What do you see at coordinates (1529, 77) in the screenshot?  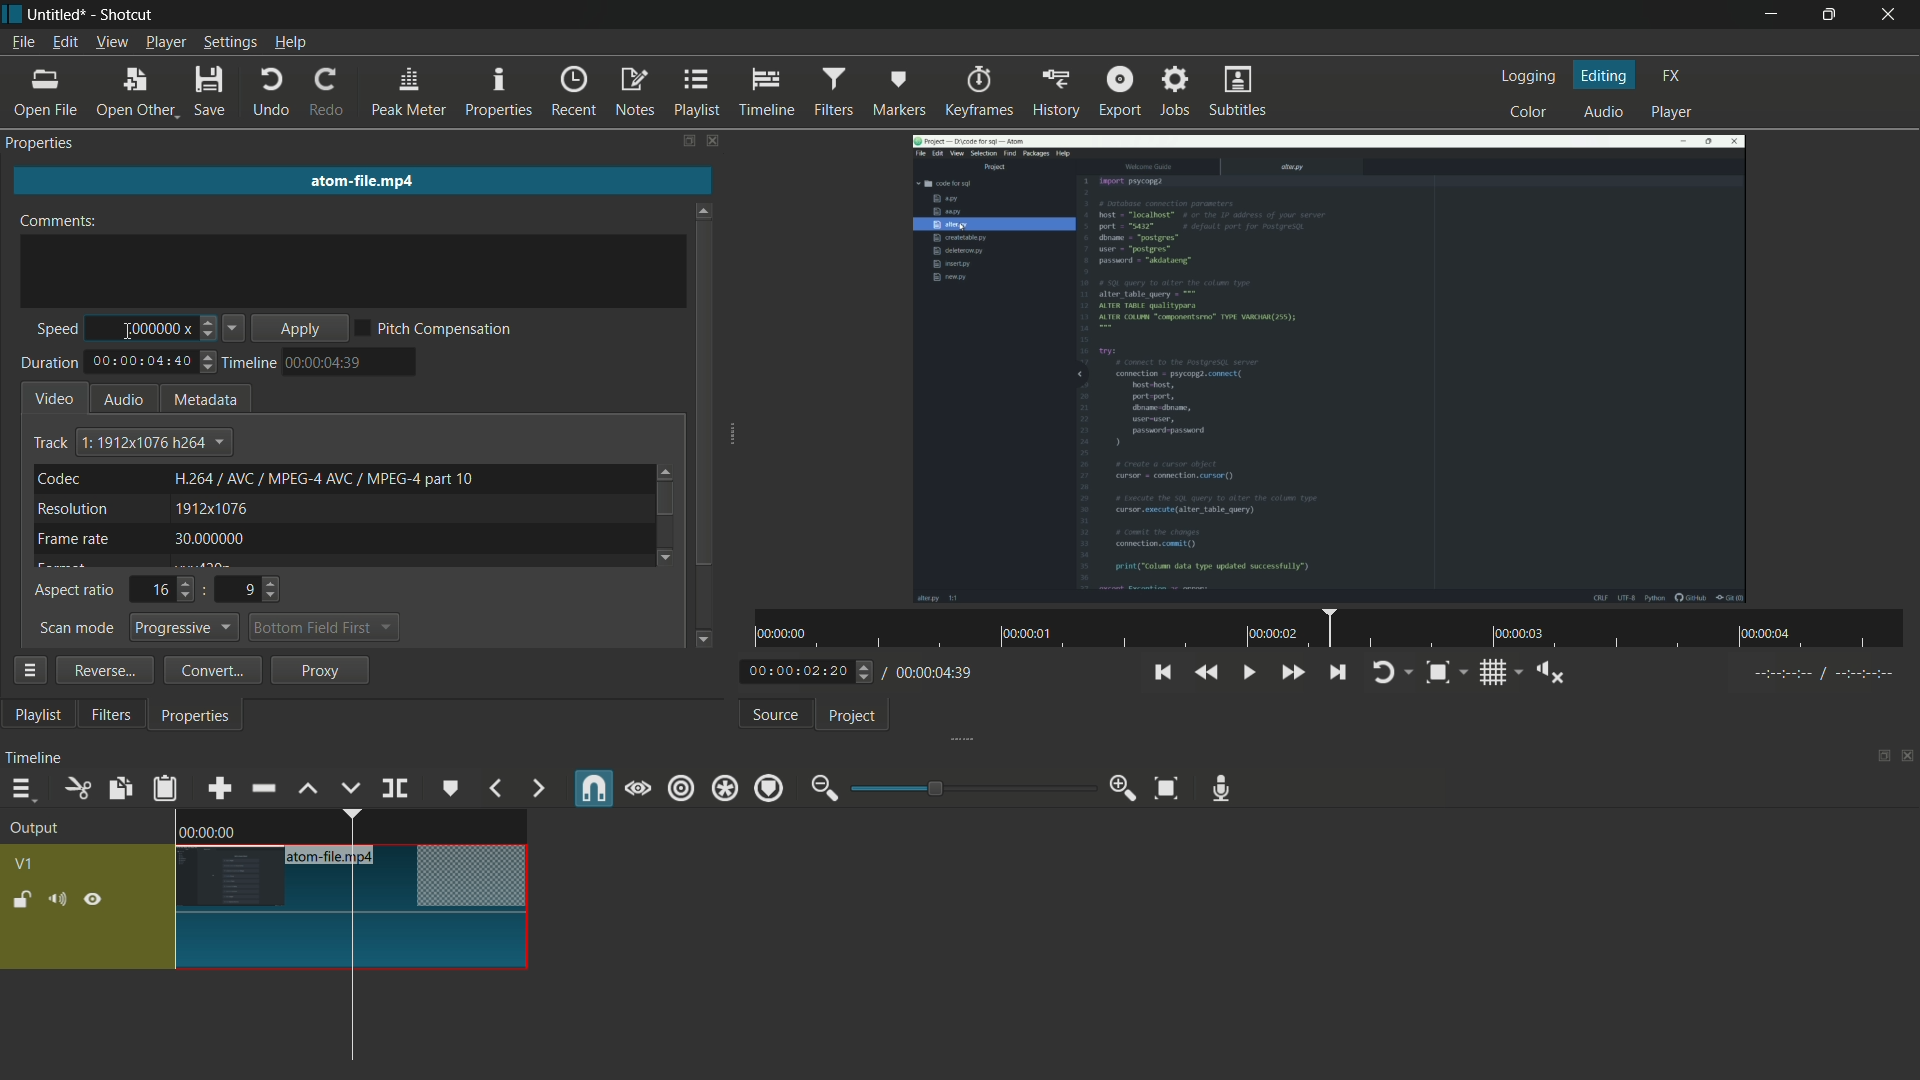 I see `logging` at bounding box center [1529, 77].